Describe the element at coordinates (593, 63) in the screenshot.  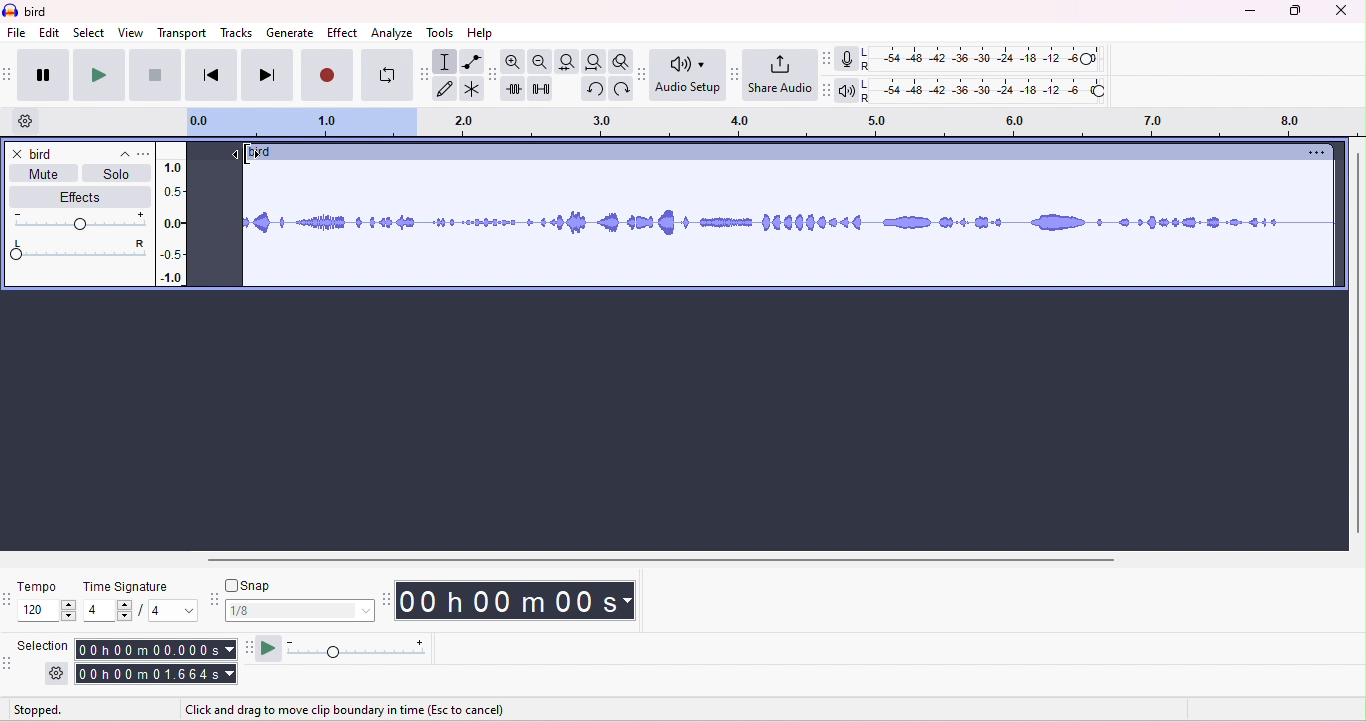
I see `fit project to width` at that location.